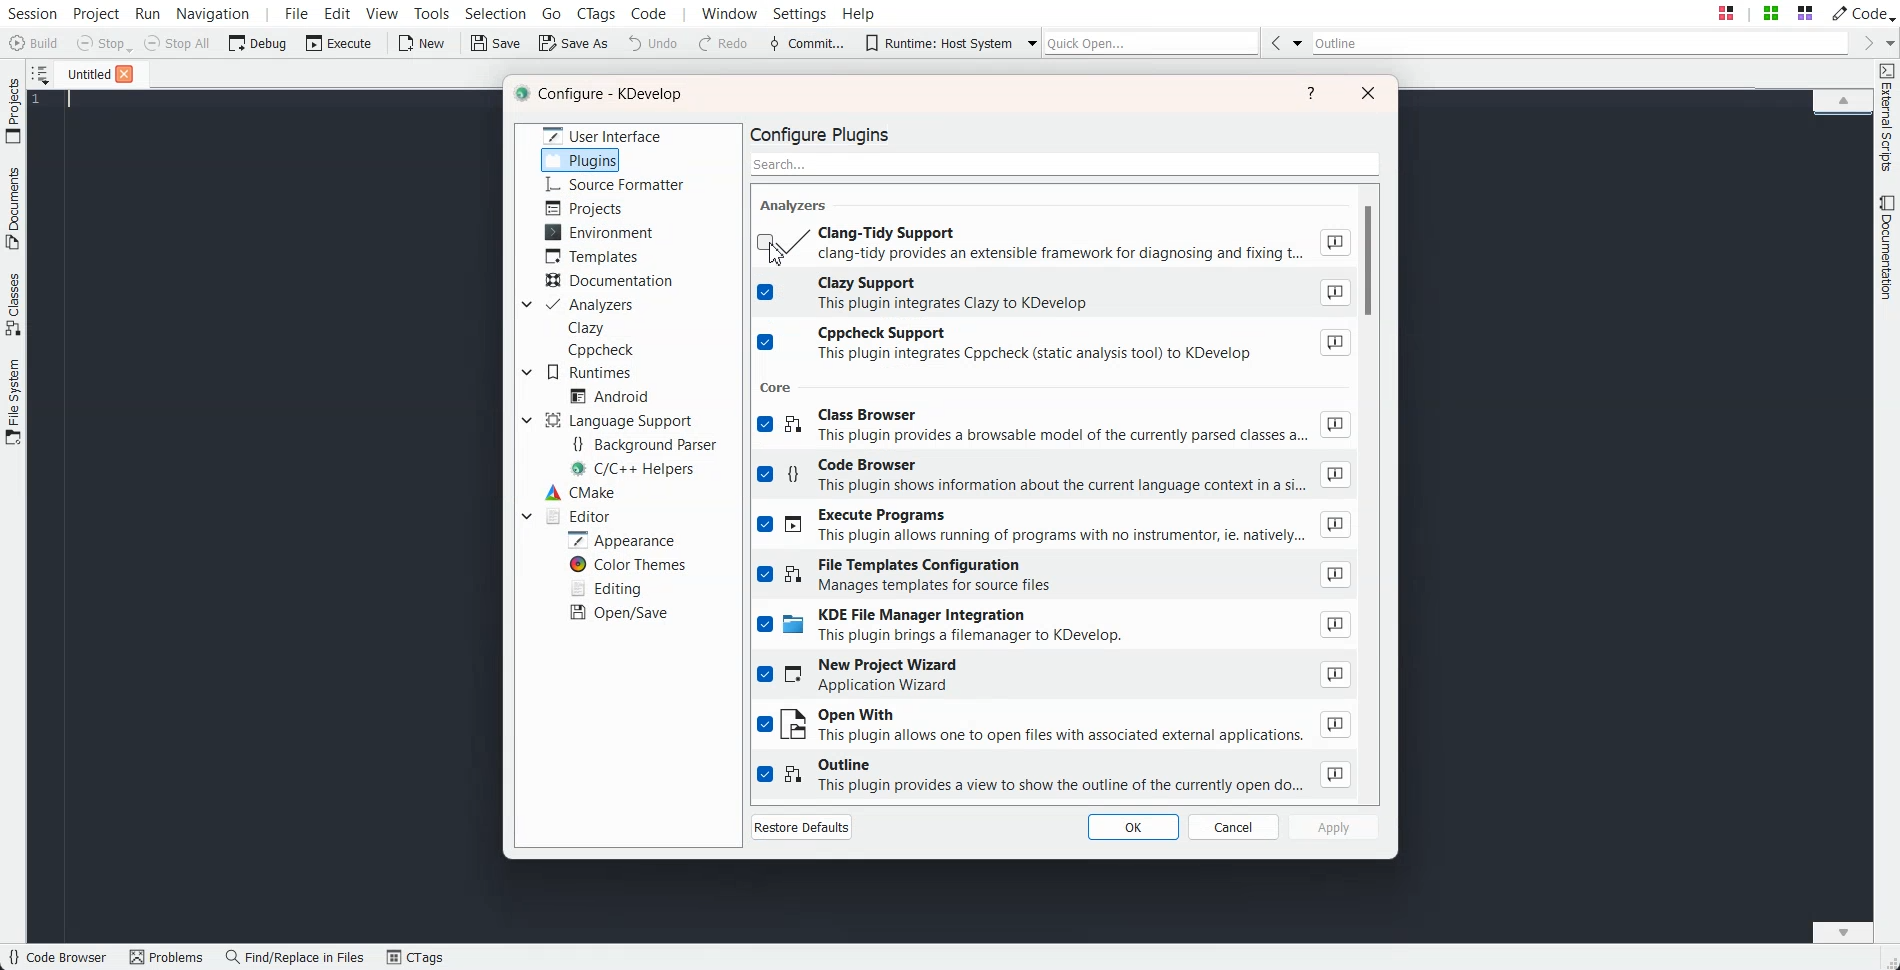 This screenshot has height=970, width=1900. Describe the element at coordinates (579, 492) in the screenshot. I see `CMake` at that location.